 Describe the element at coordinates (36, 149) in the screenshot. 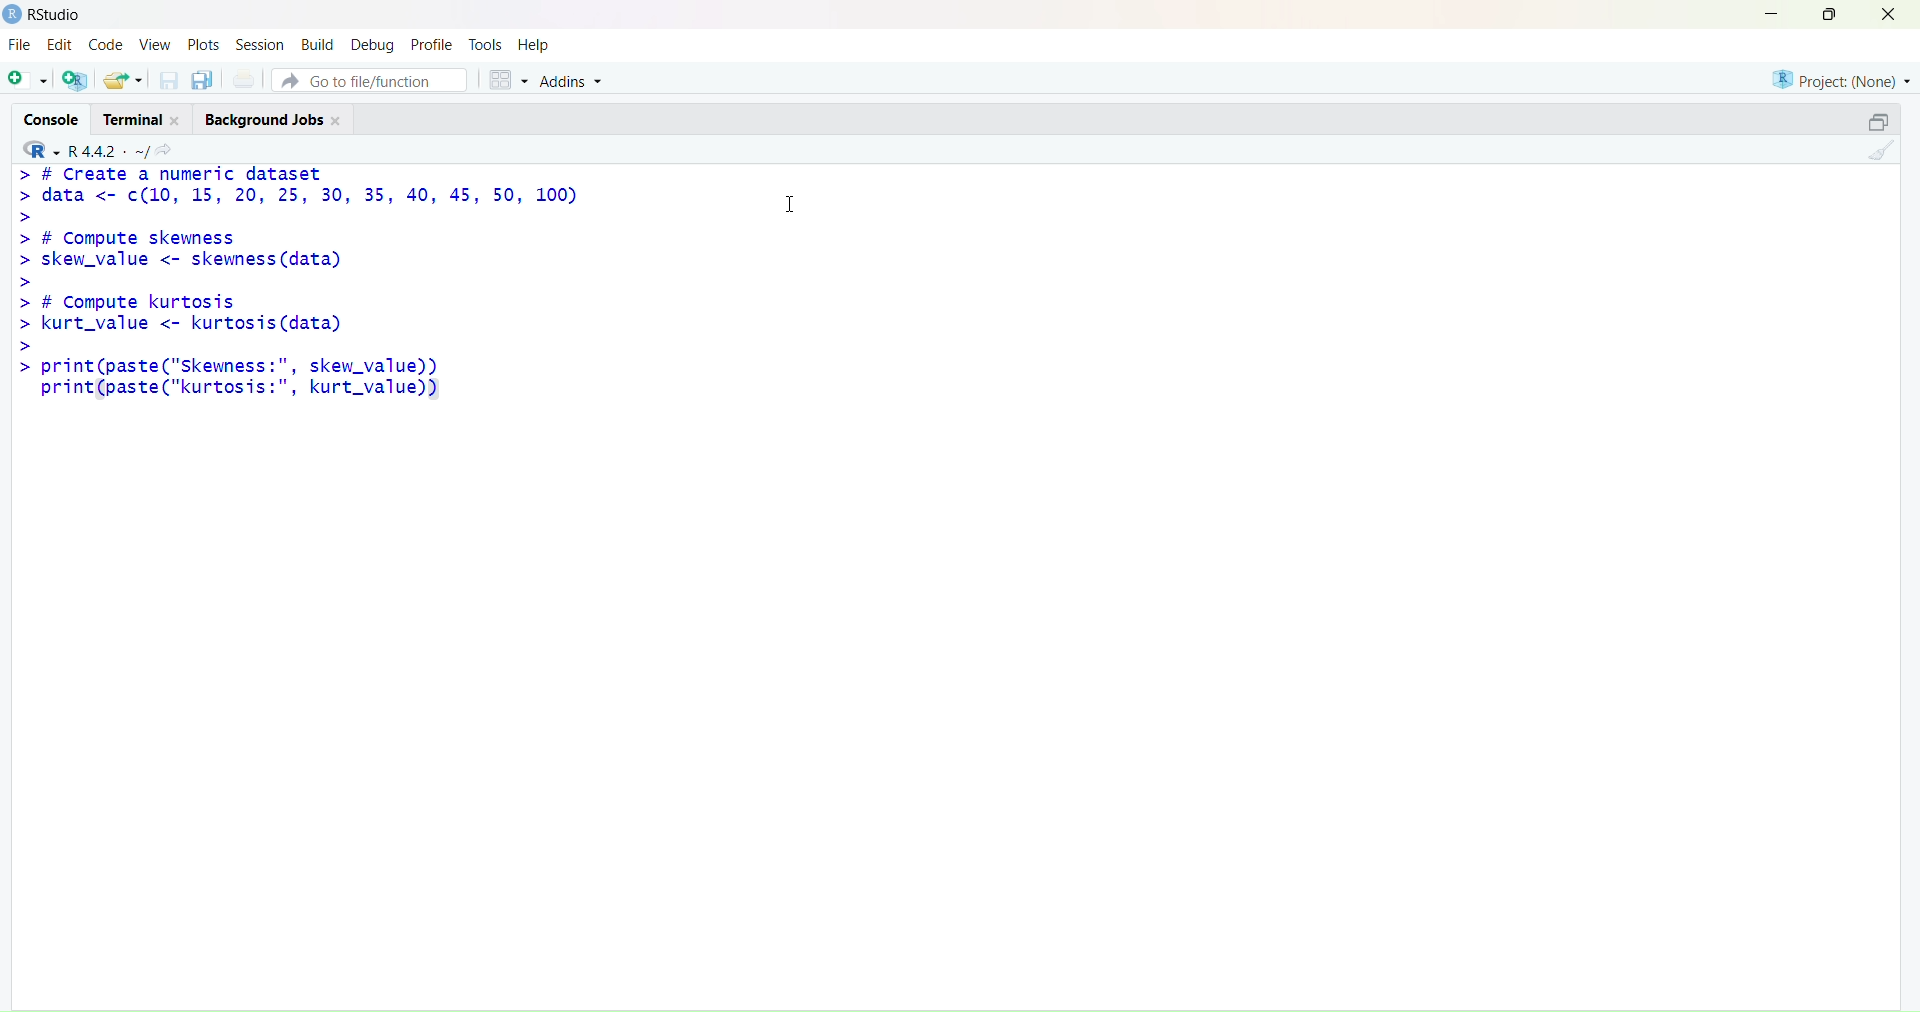

I see `R` at that location.